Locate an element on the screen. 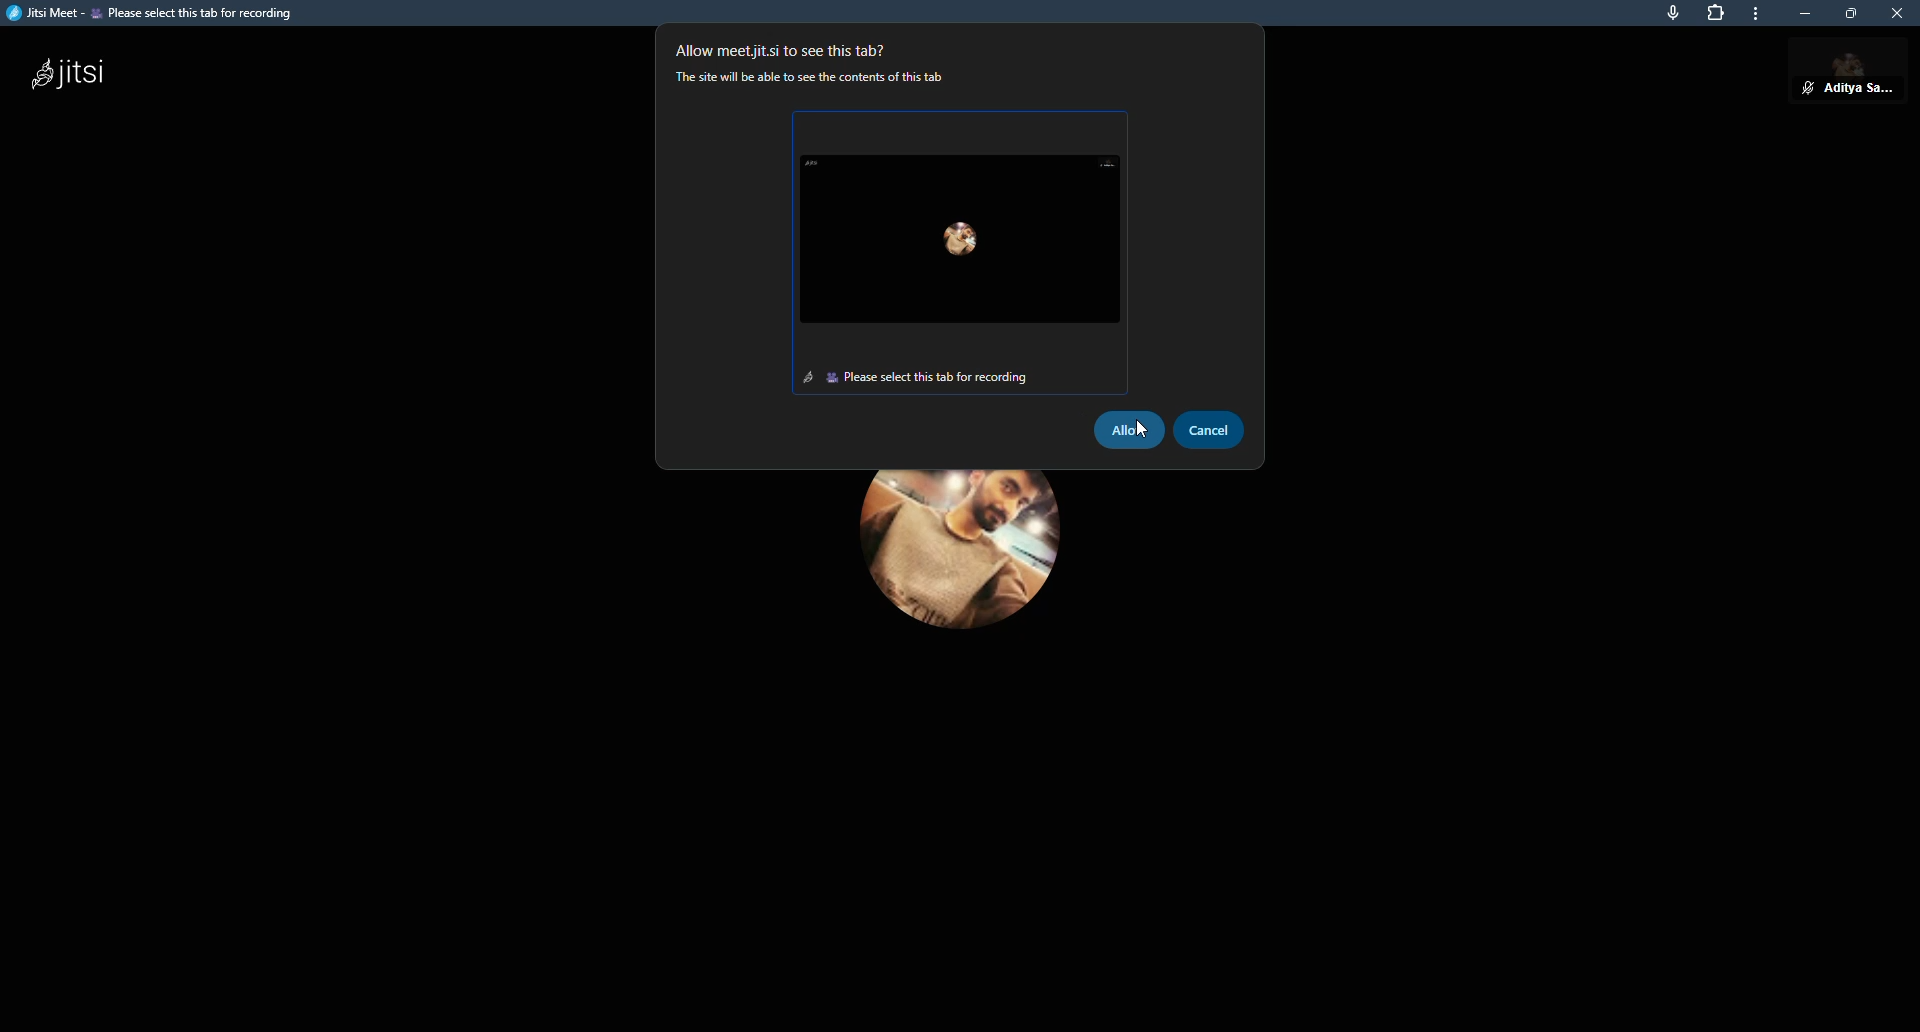   Please select this tab for recording is located at coordinates (935, 376).